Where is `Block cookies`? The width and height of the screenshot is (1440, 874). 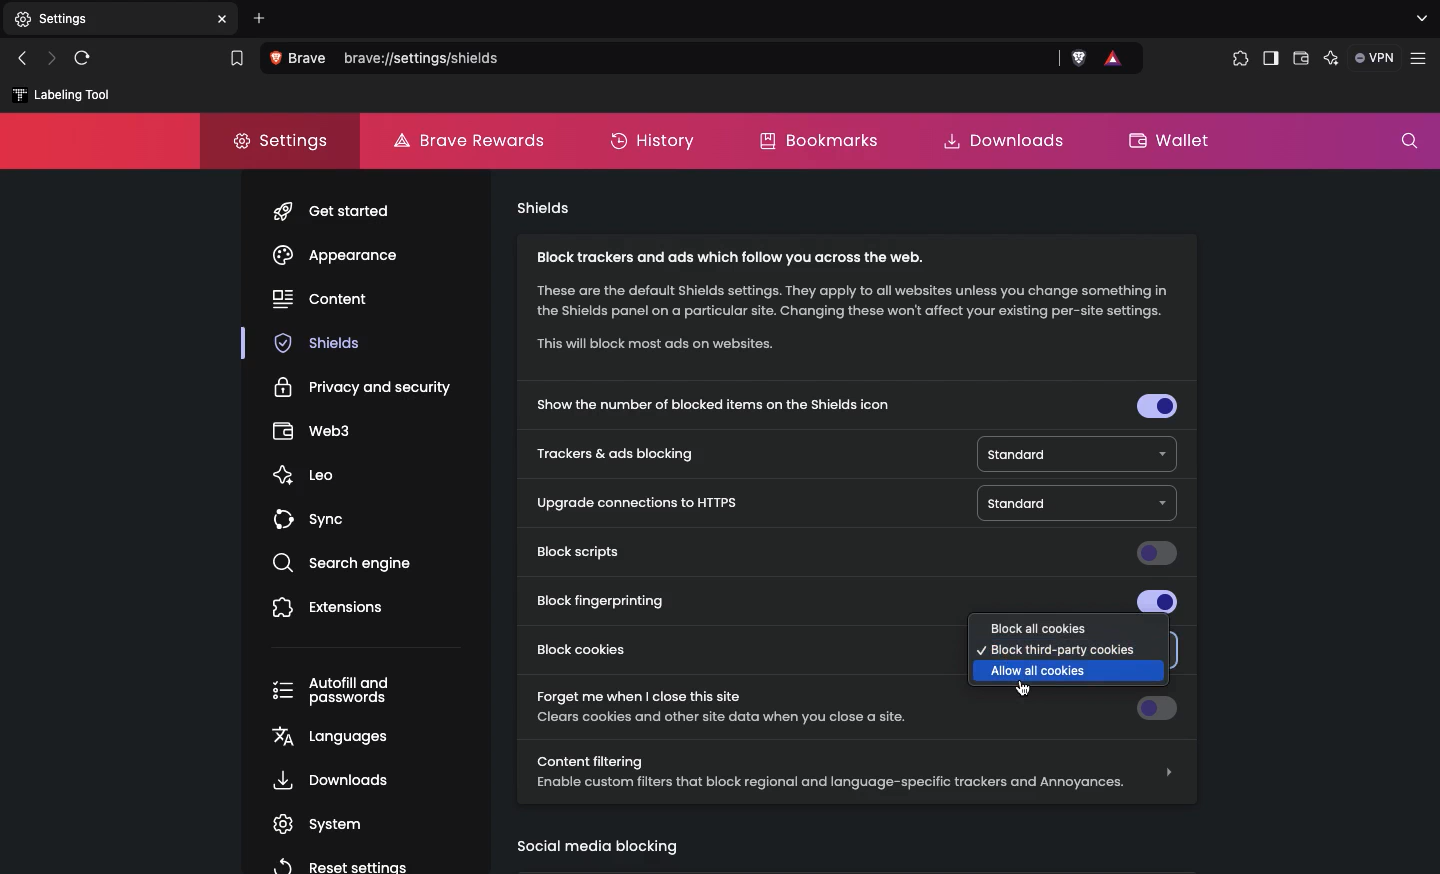
Block cookies is located at coordinates (596, 650).